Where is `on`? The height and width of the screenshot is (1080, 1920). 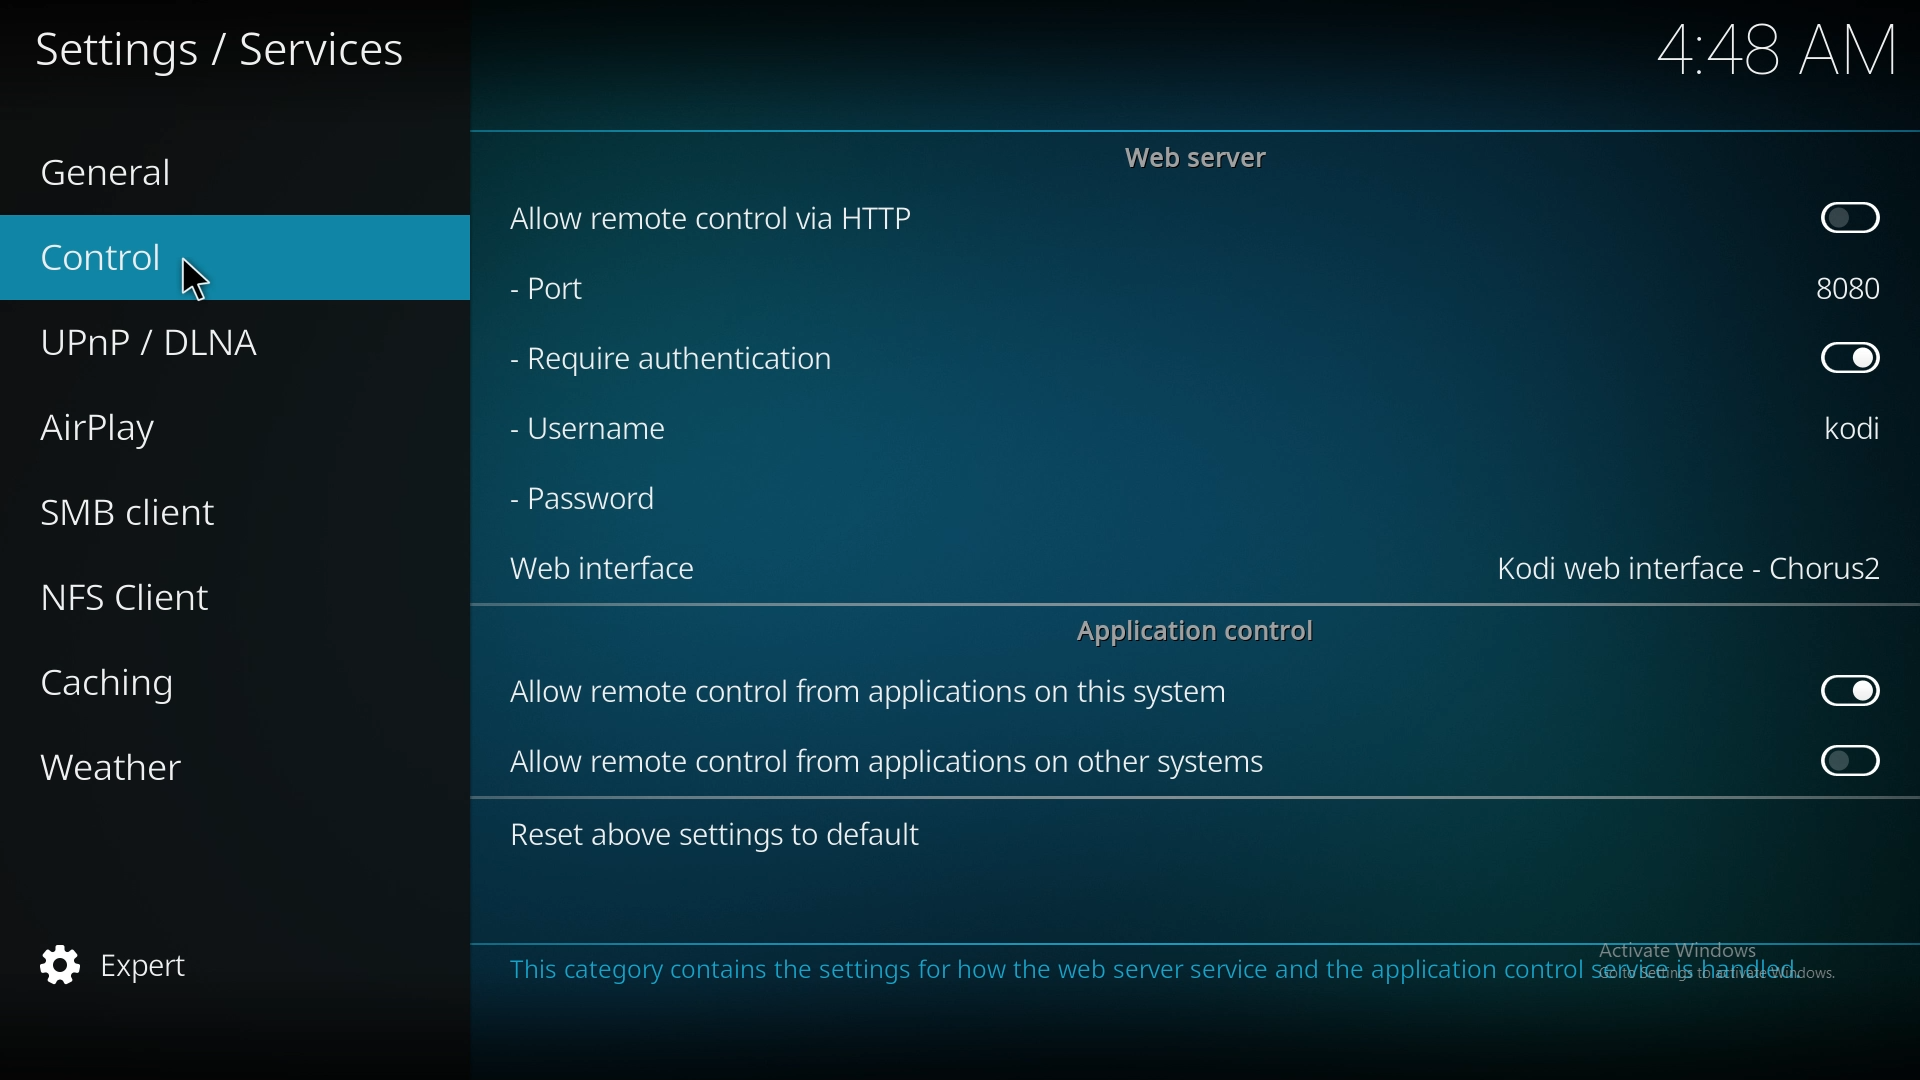
on is located at coordinates (1852, 765).